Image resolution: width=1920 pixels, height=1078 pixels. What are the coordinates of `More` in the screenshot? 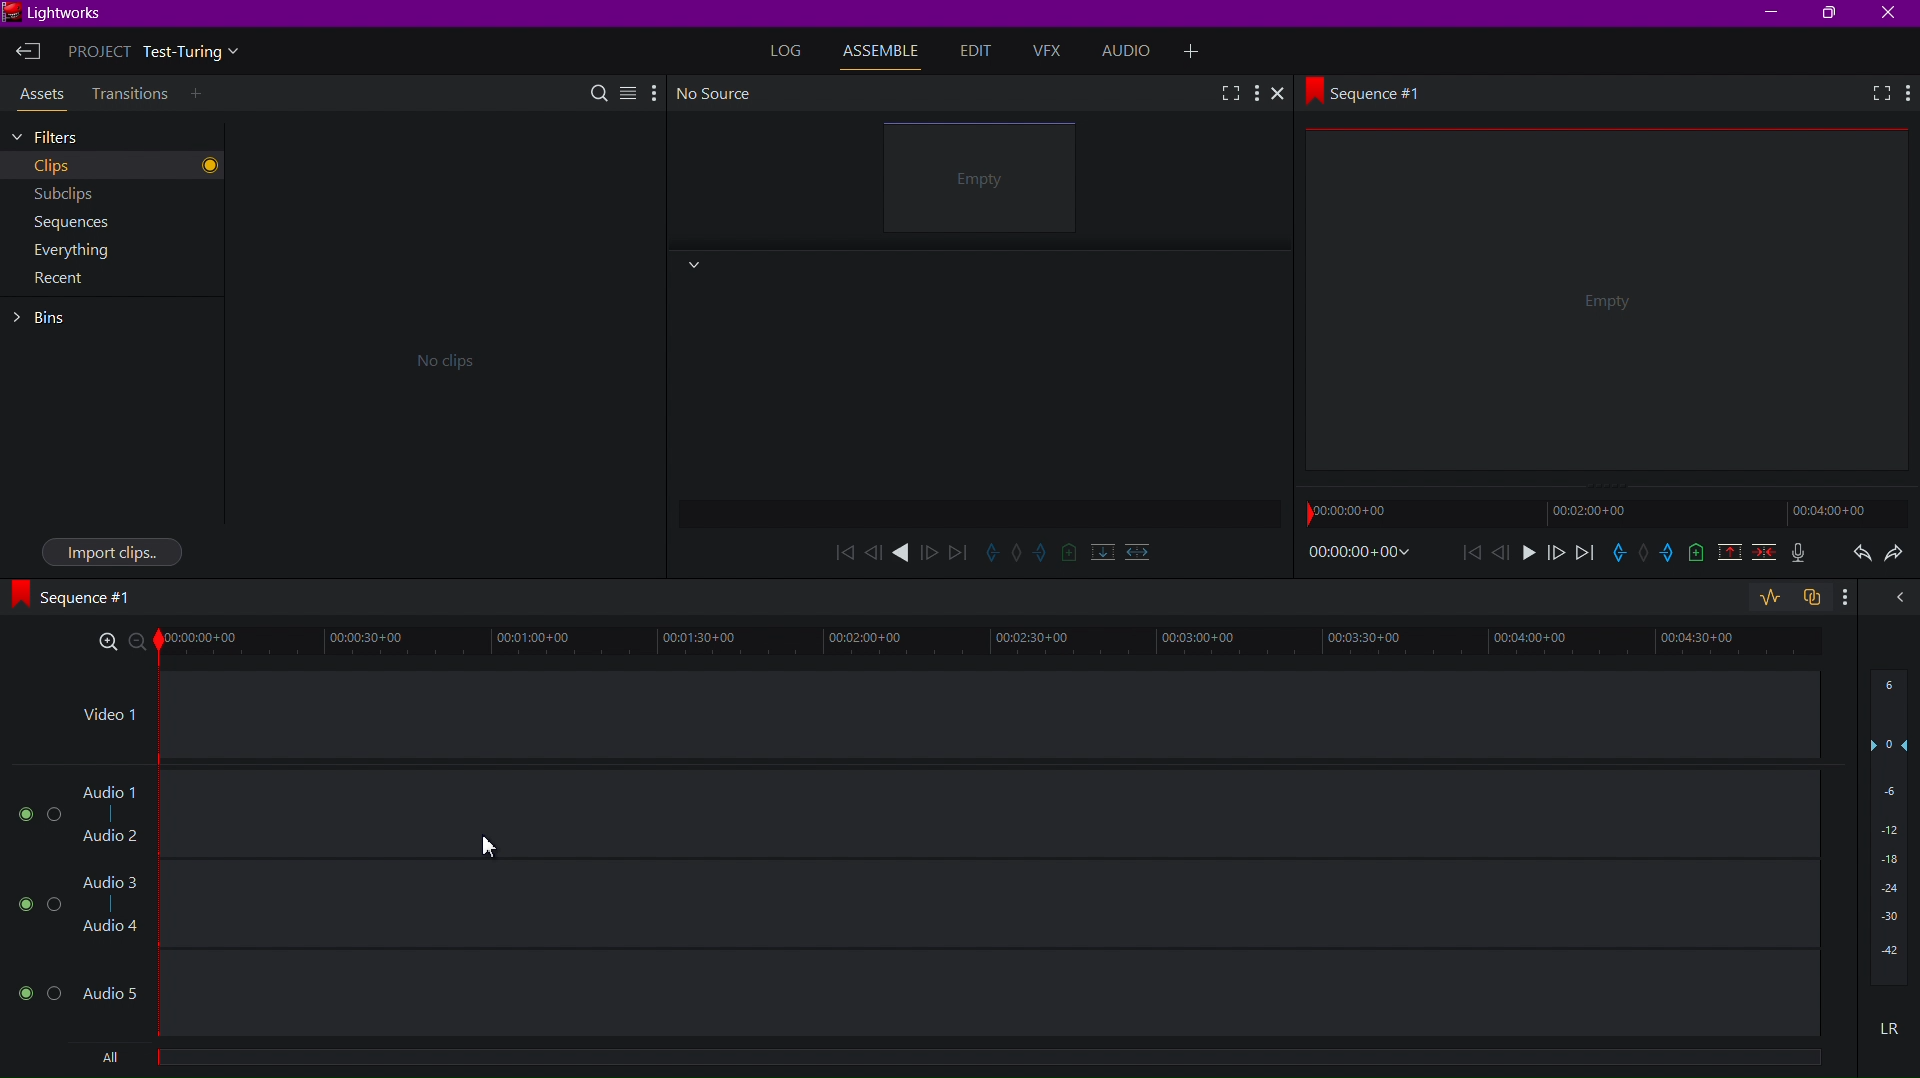 It's located at (1907, 94).